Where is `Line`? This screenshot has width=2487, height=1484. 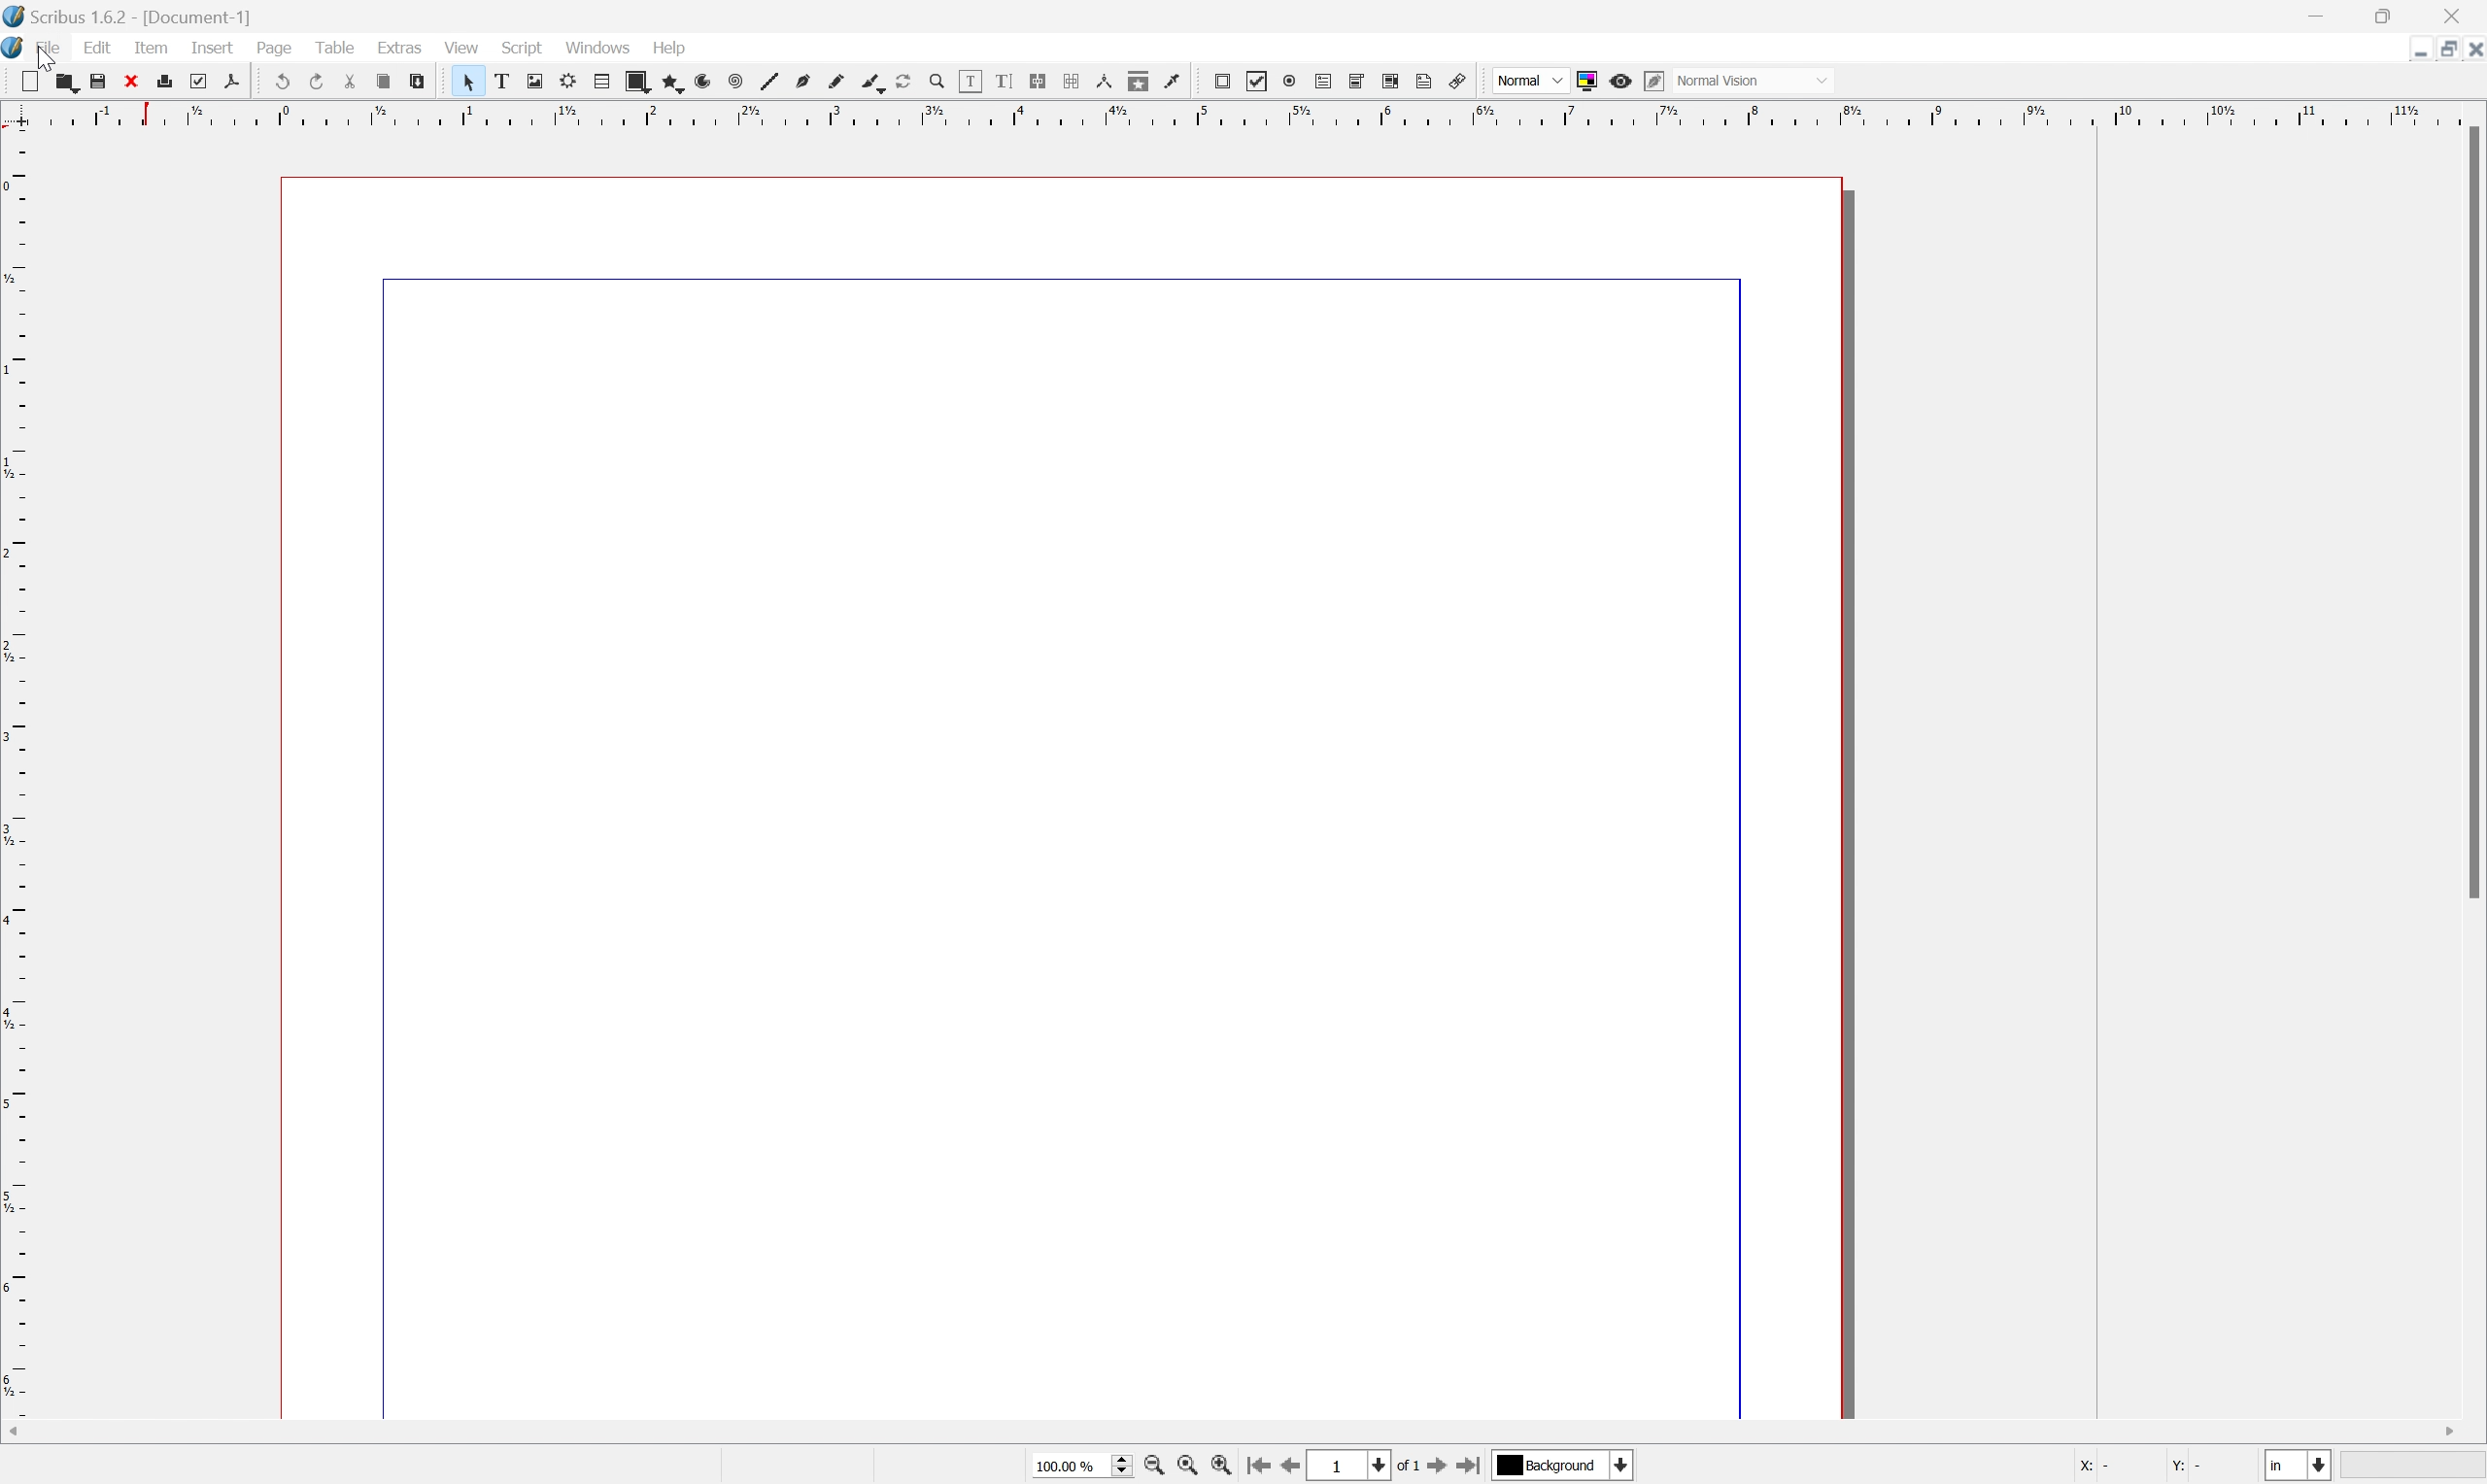
Line is located at coordinates (765, 82).